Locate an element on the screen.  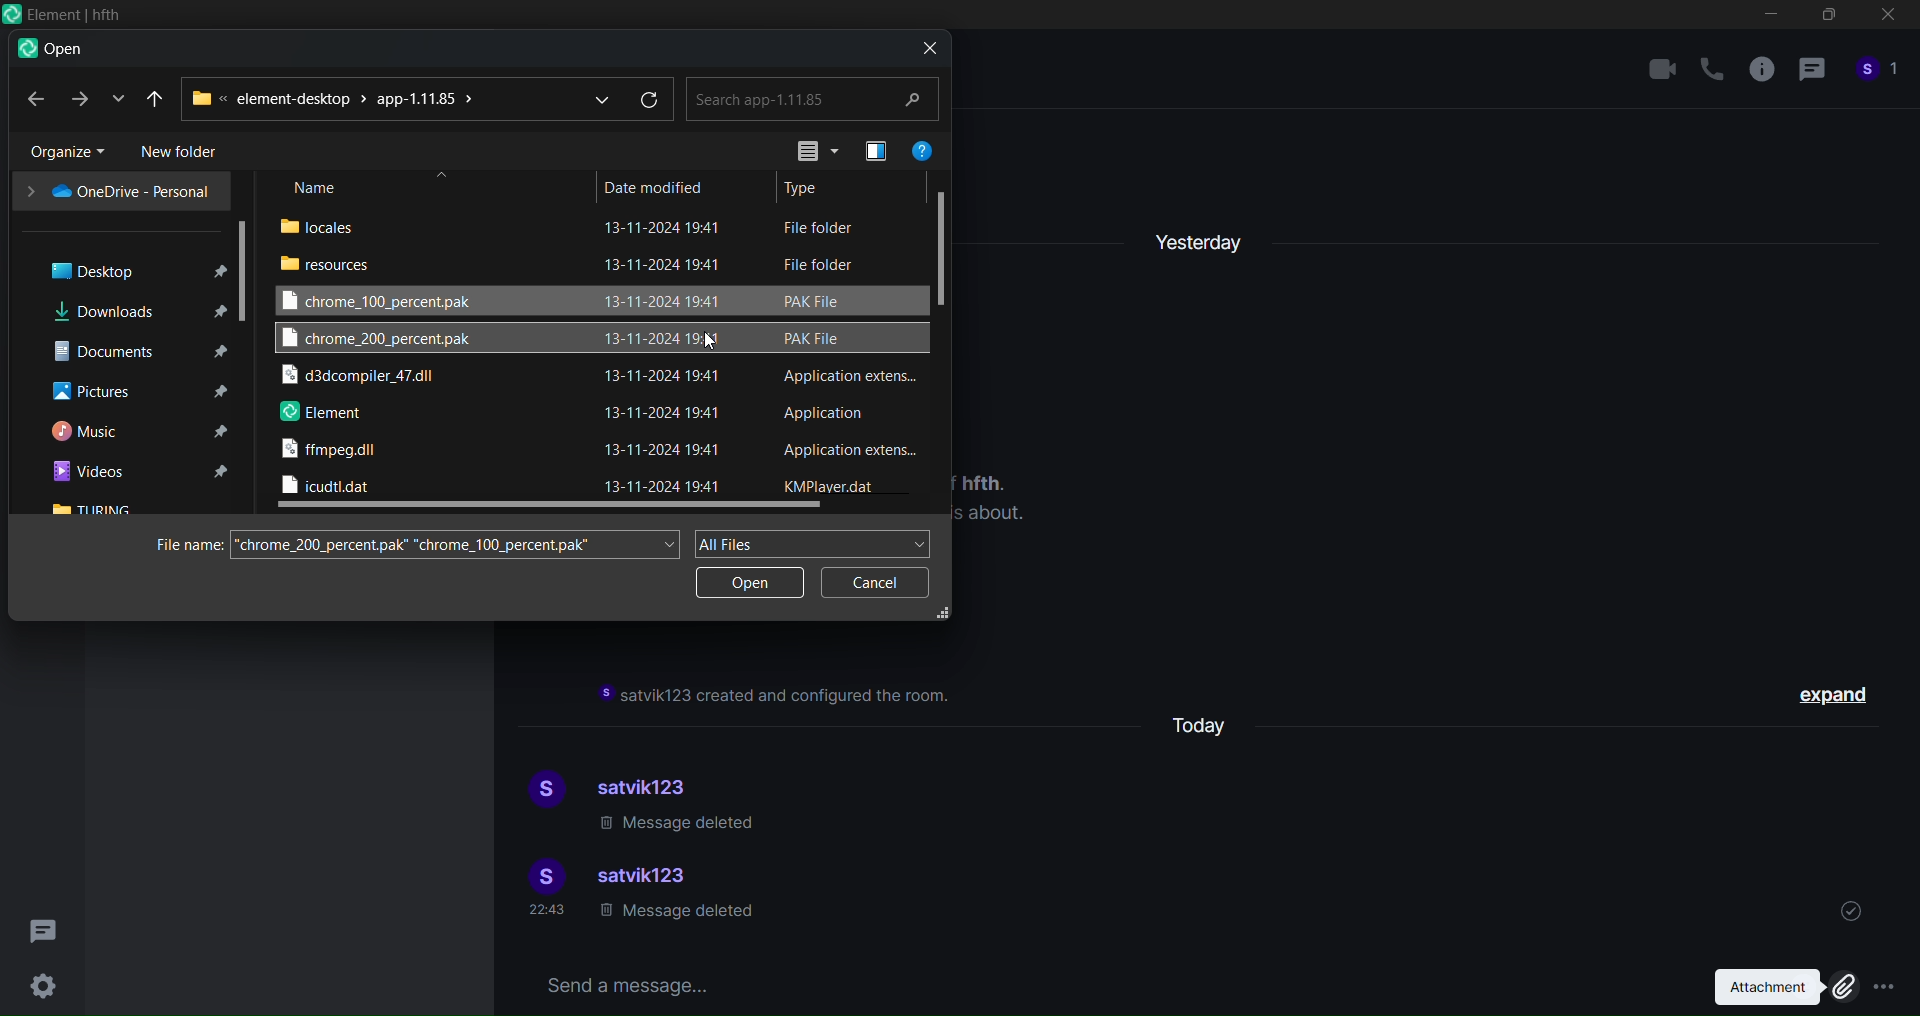
Cursor is located at coordinates (710, 339).